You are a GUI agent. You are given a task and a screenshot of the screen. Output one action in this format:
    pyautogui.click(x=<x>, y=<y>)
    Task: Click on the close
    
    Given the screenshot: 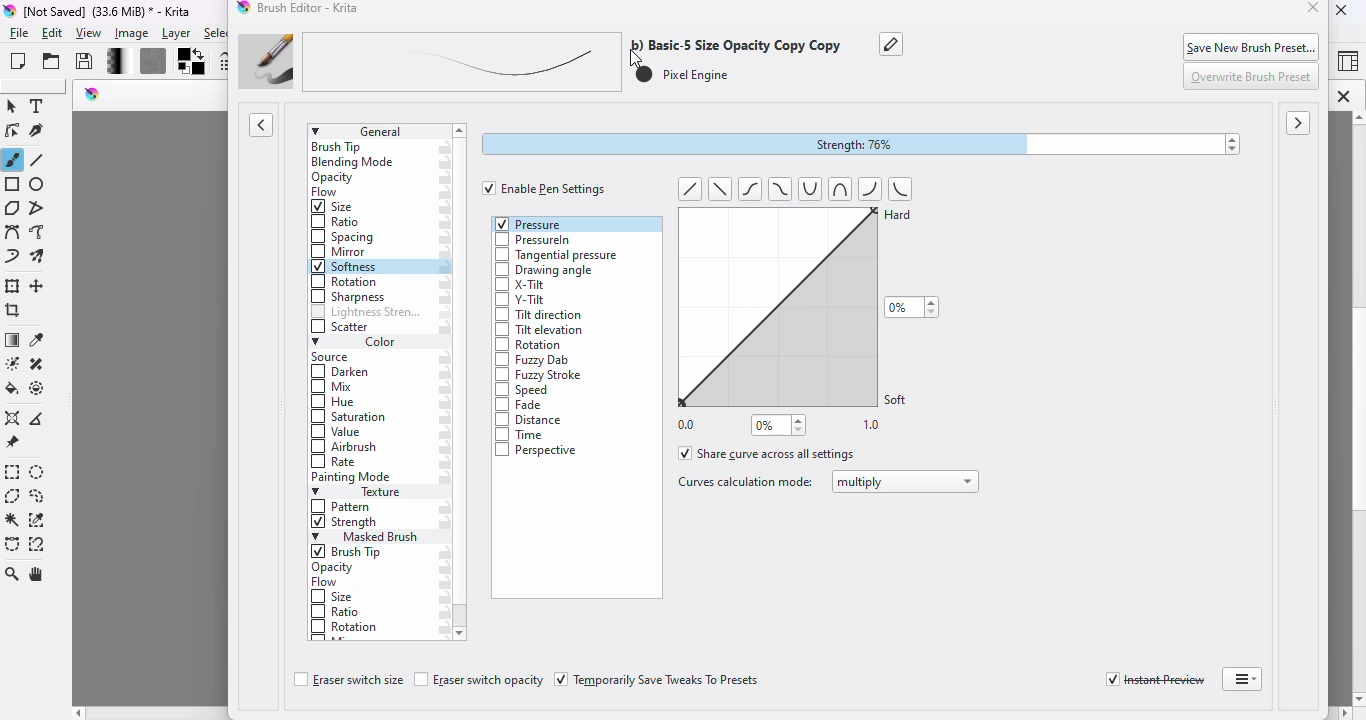 What is the action you would take?
    pyautogui.click(x=1314, y=9)
    